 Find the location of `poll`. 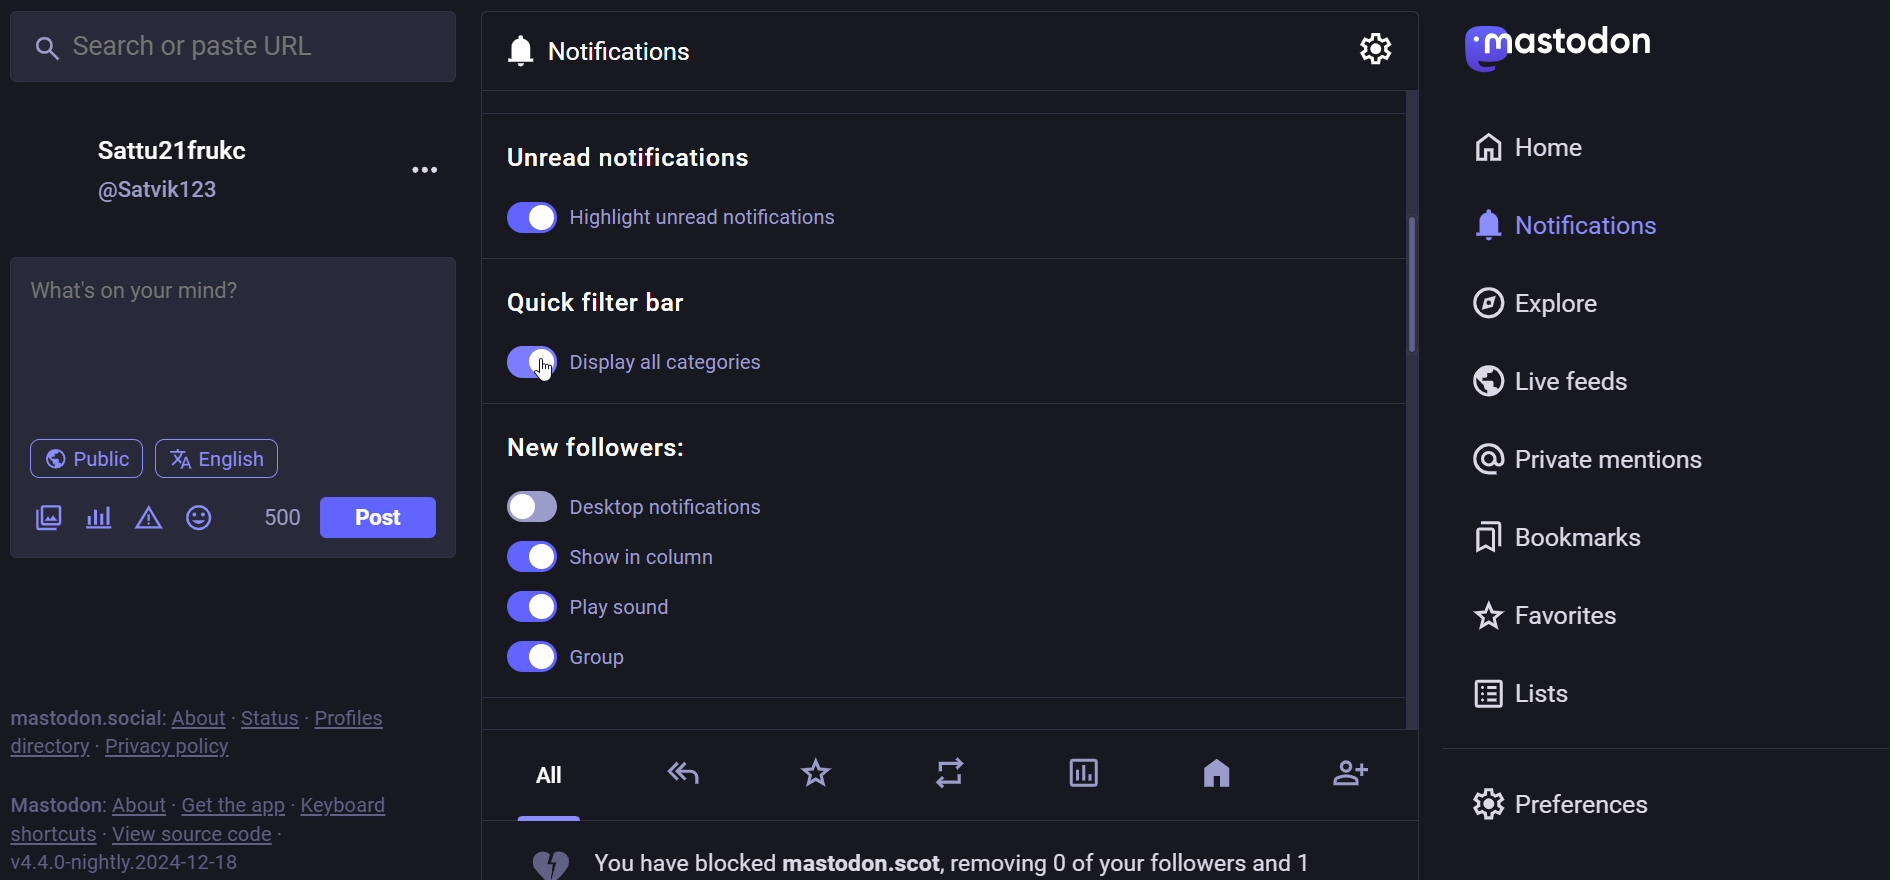

poll is located at coordinates (1078, 771).